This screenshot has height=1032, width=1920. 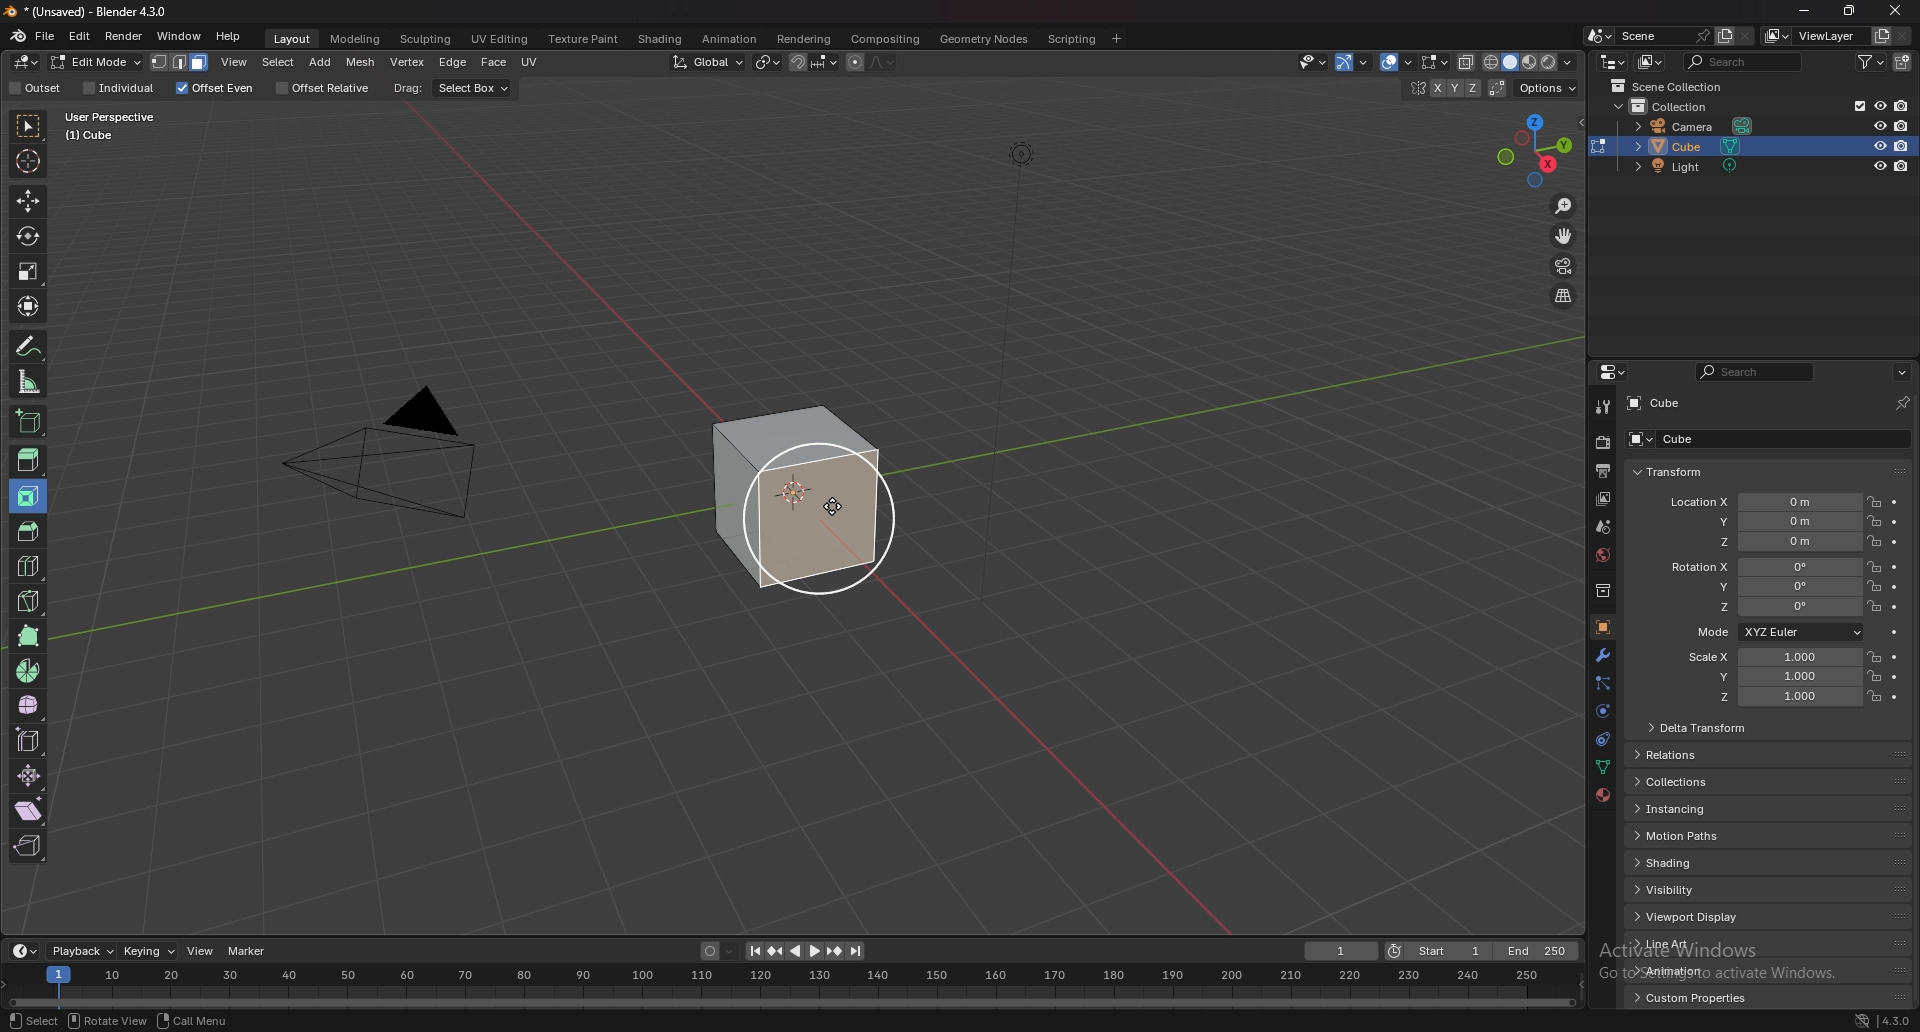 I want to click on remove view layer, so click(x=1904, y=37).